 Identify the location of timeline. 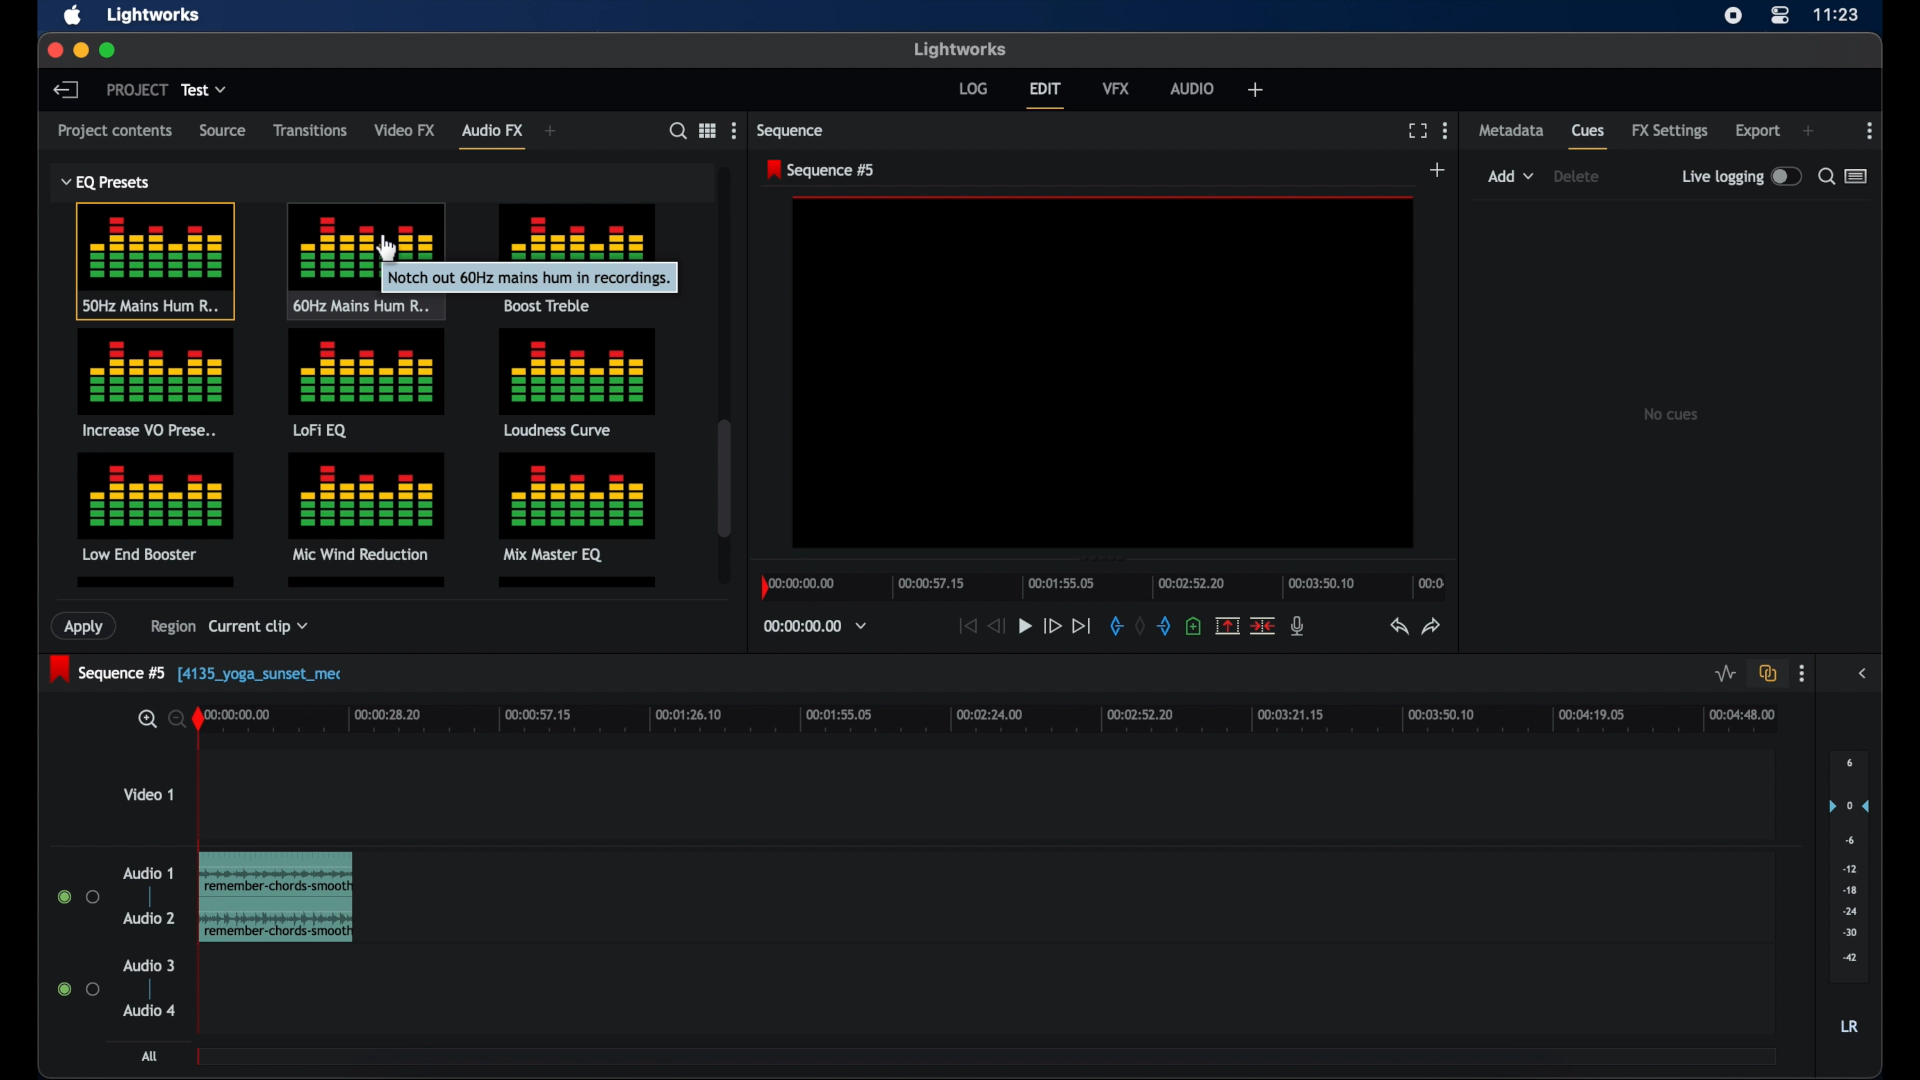
(1100, 584).